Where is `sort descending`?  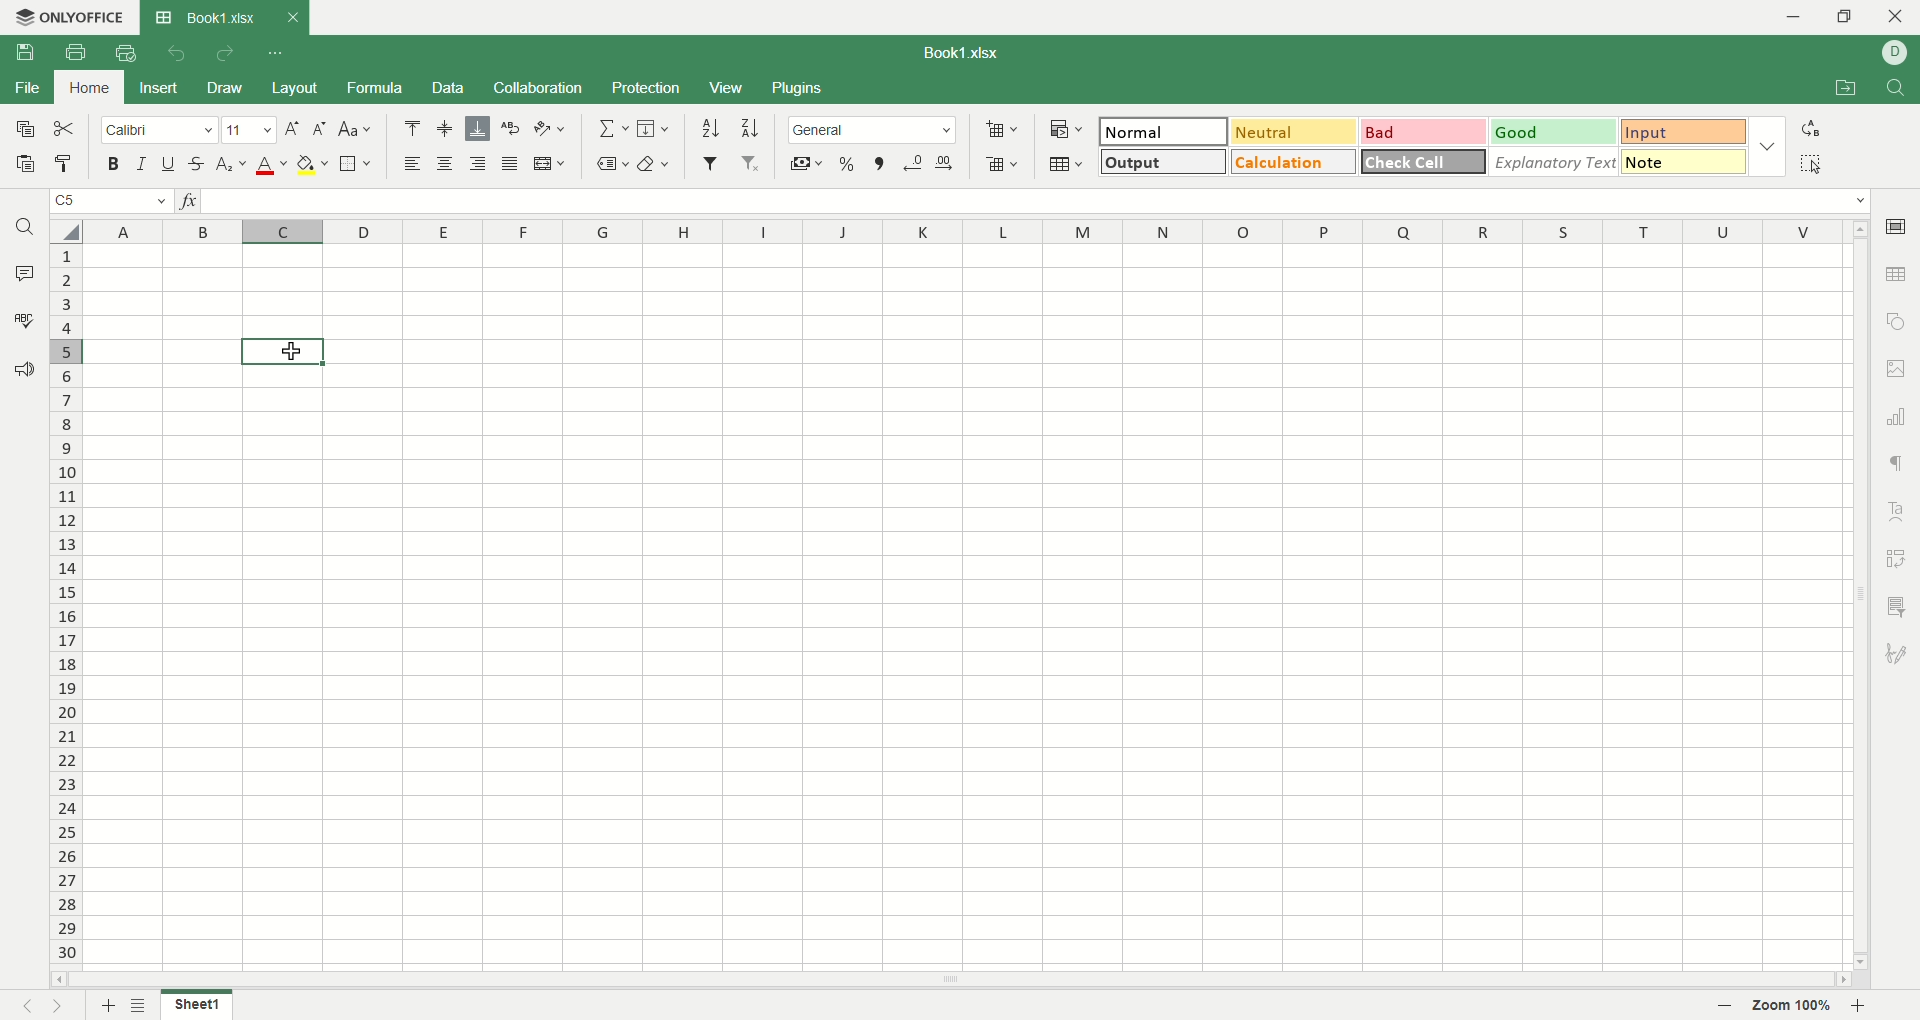
sort descending is located at coordinates (751, 128).